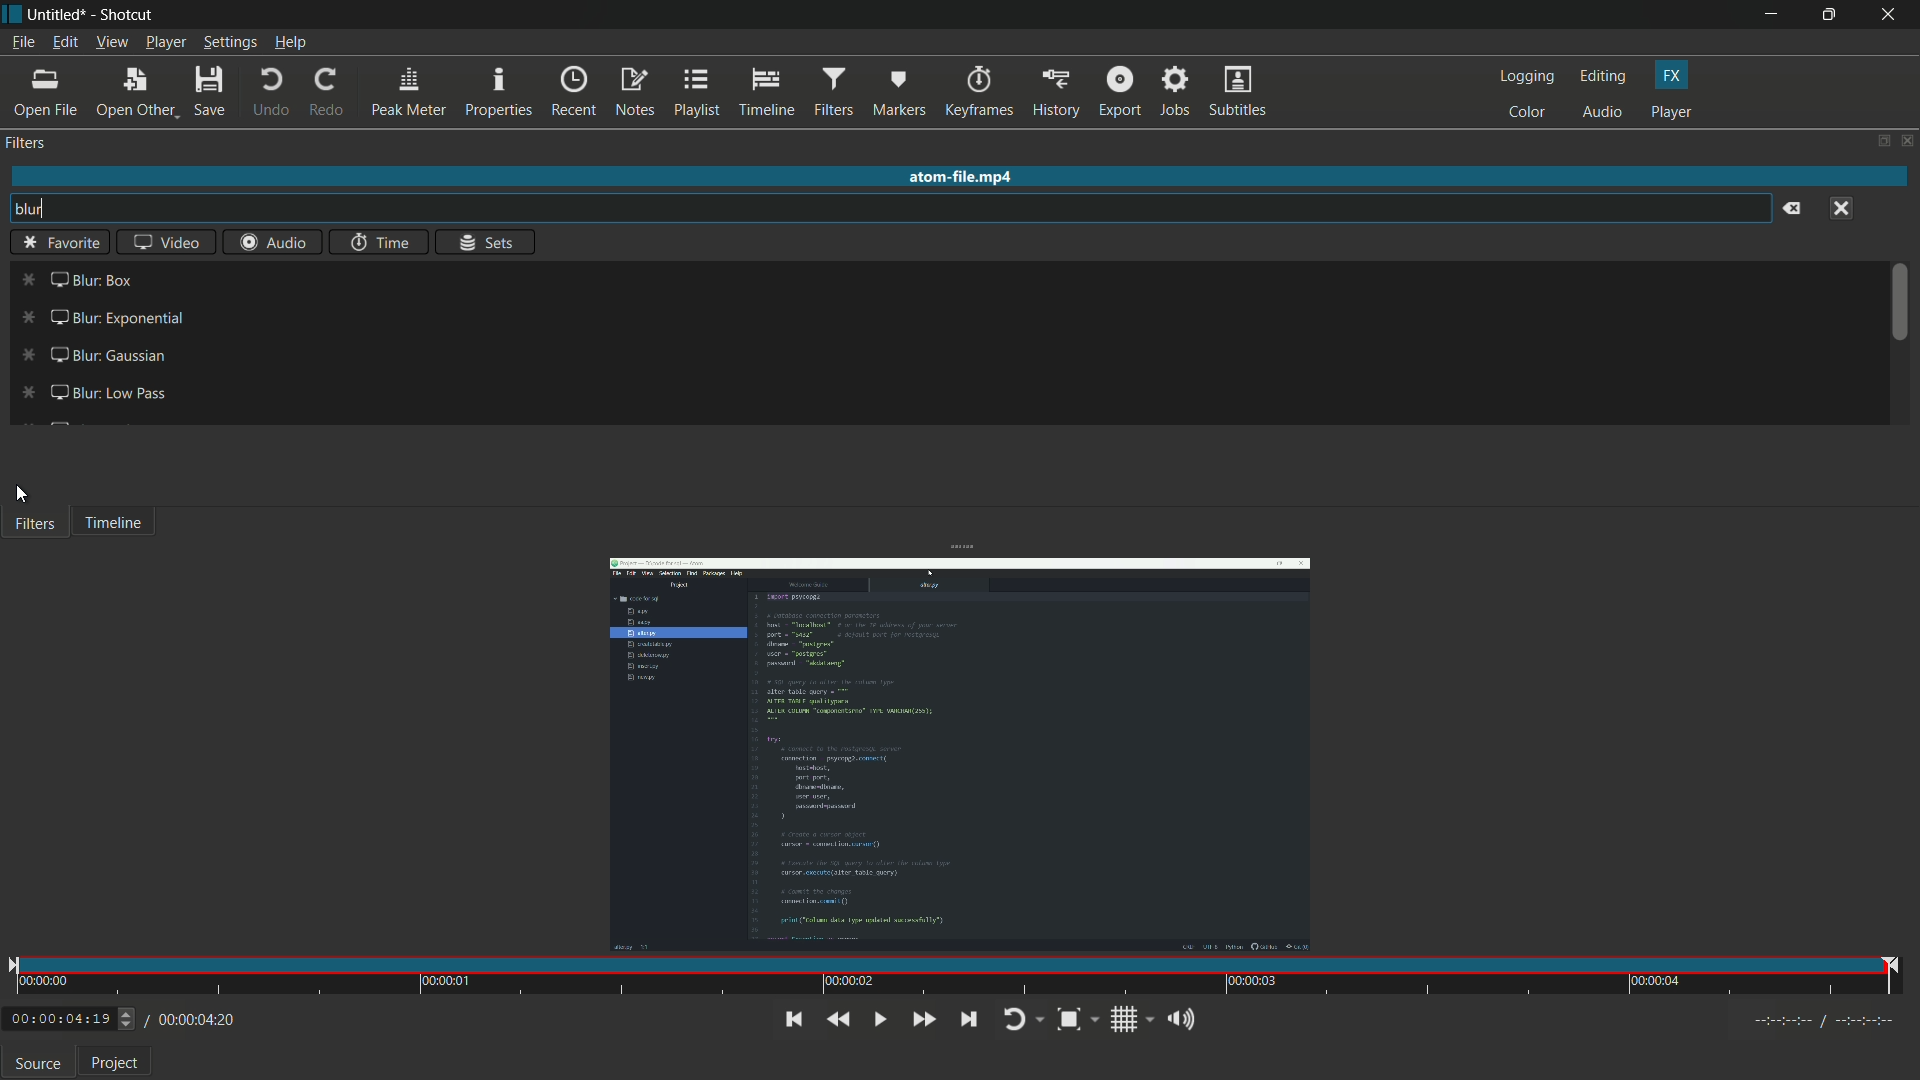 This screenshot has height=1080, width=1920. Describe the element at coordinates (1181, 1020) in the screenshot. I see `show the volume control` at that location.